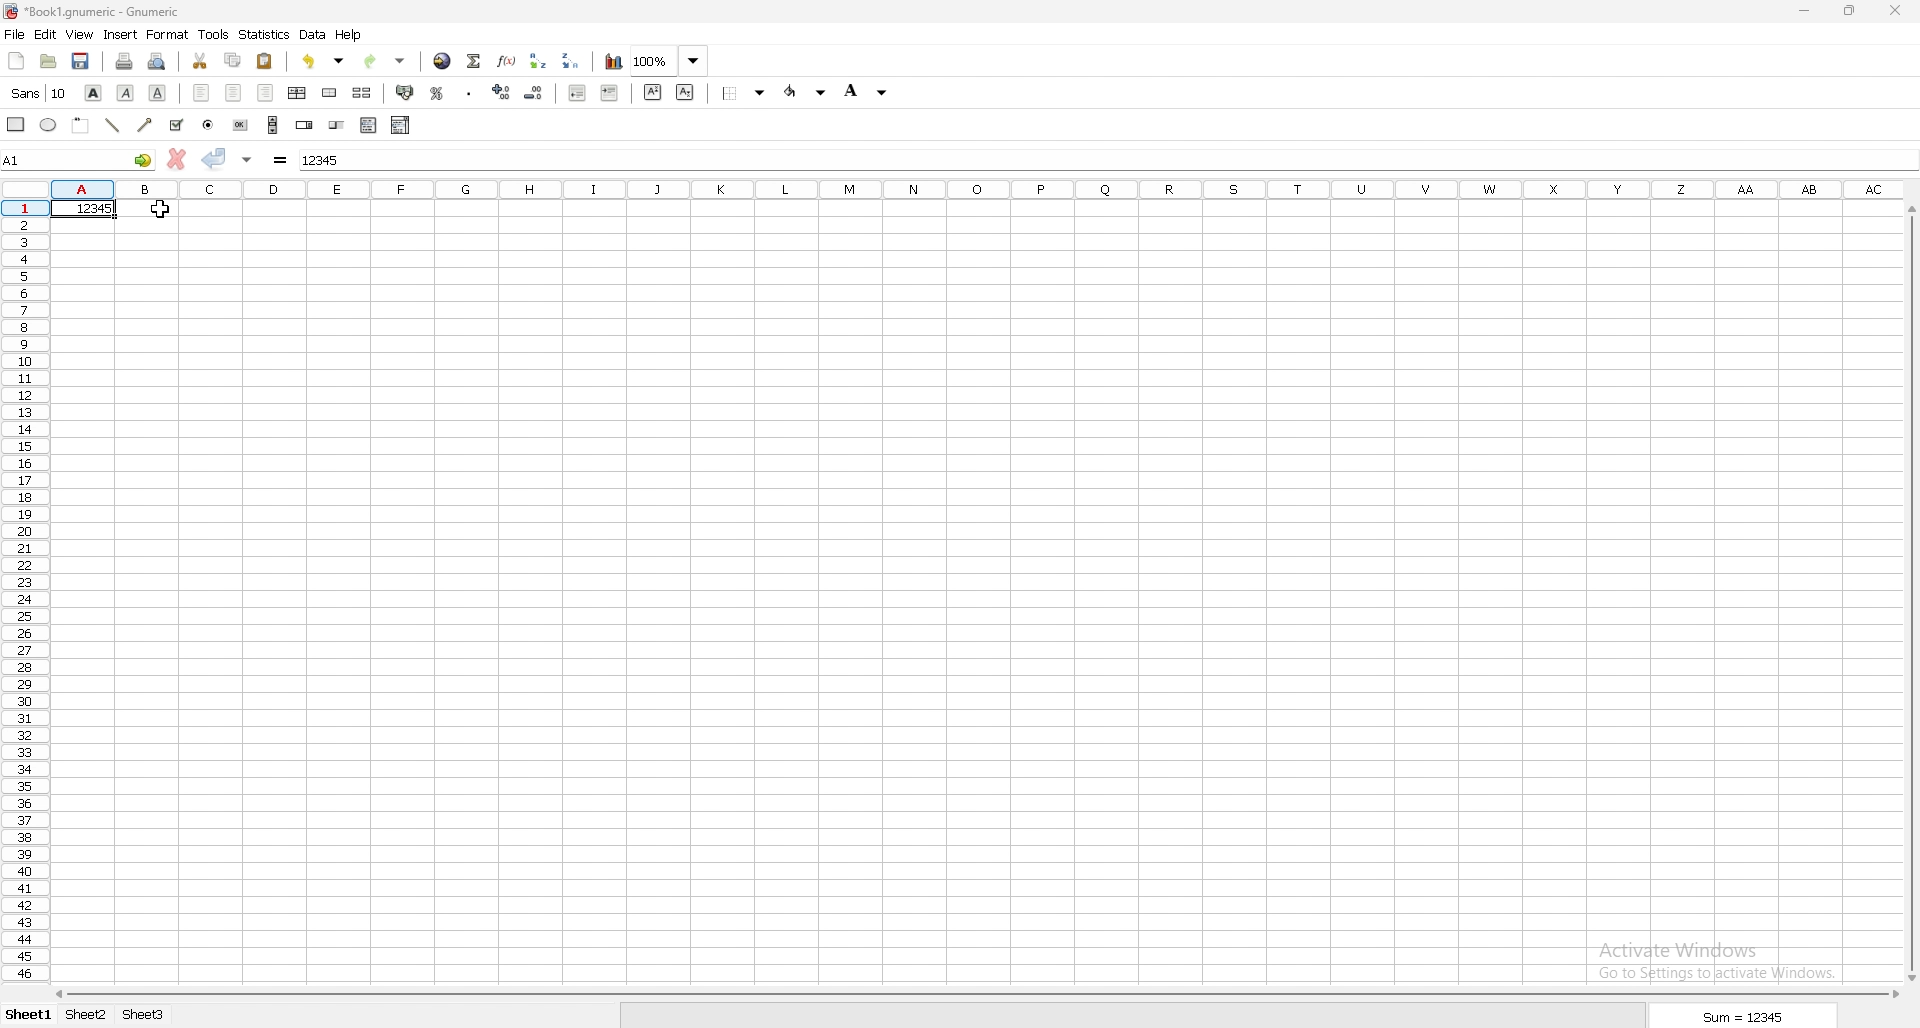 Image resolution: width=1920 pixels, height=1028 pixels. What do you see at coordinates (41, 93) in the screenshot?
I see `font` at bounding box center [41, 93].